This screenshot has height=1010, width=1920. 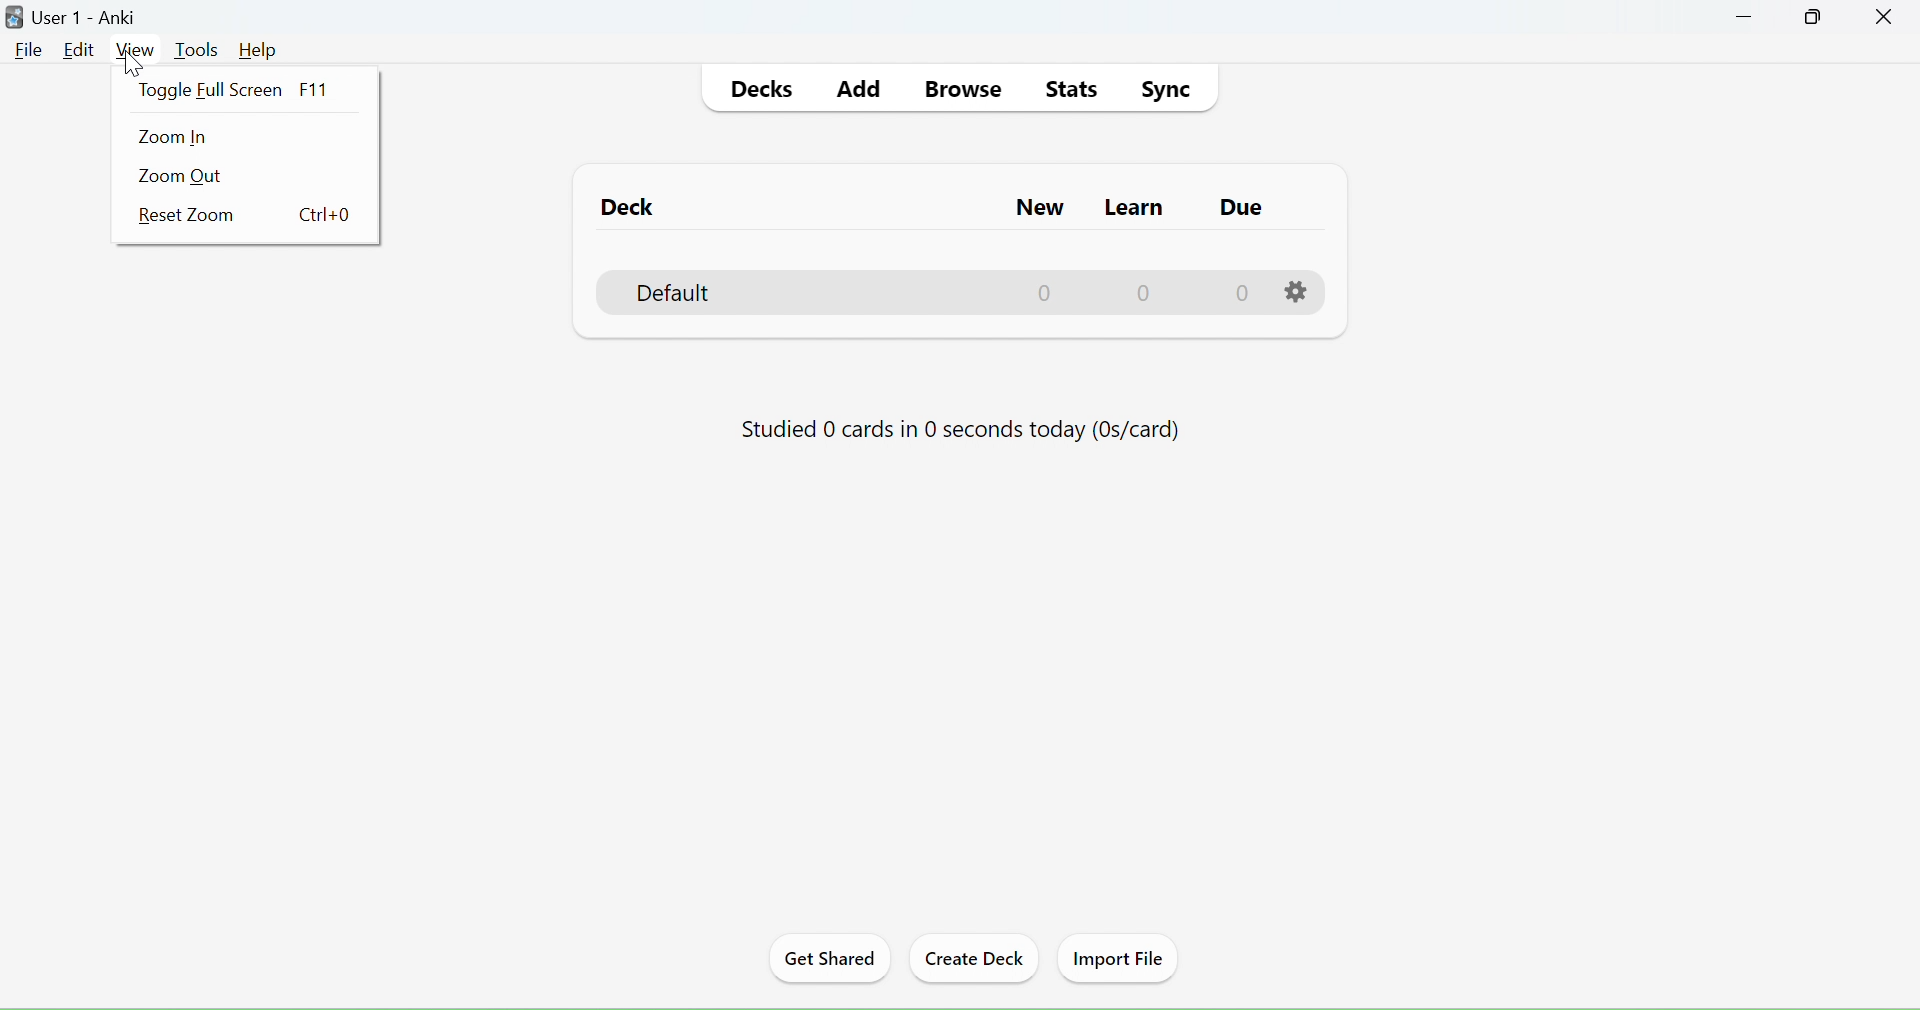 I want to click on setting, so click(x=1295, y=289).